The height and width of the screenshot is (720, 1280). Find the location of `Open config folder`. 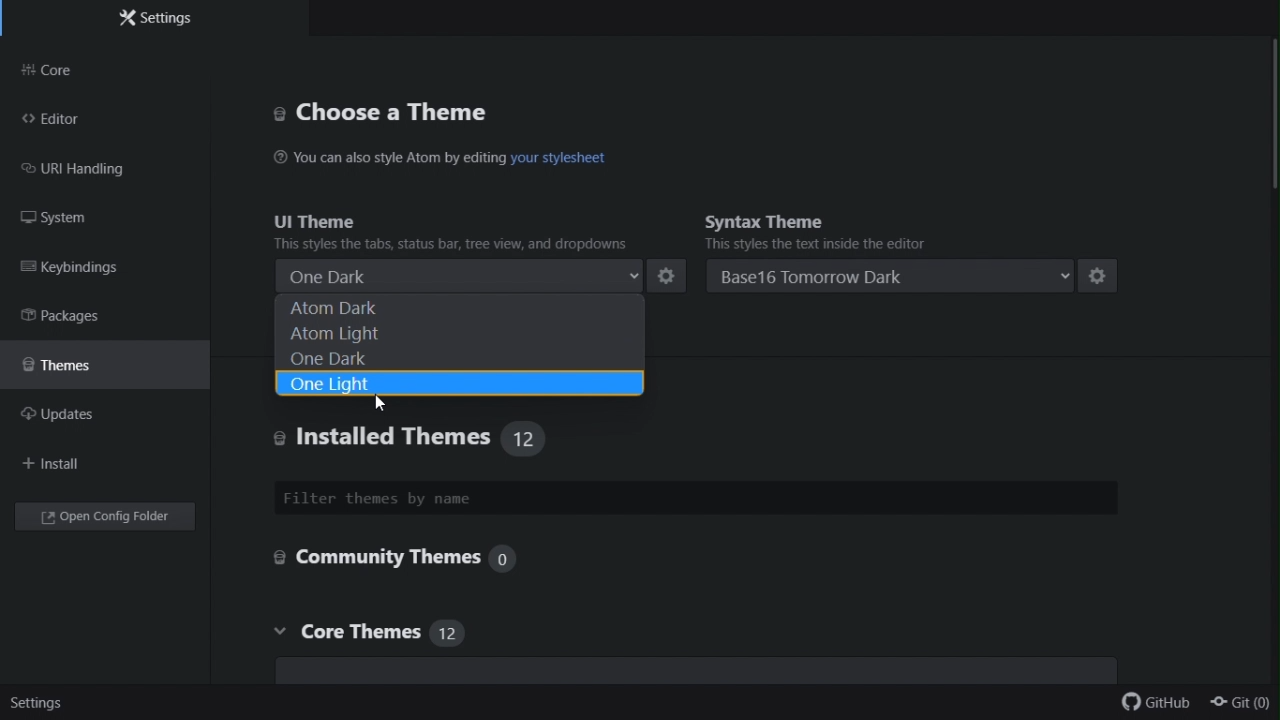

Open config folder is located at coordinates (109, 519).